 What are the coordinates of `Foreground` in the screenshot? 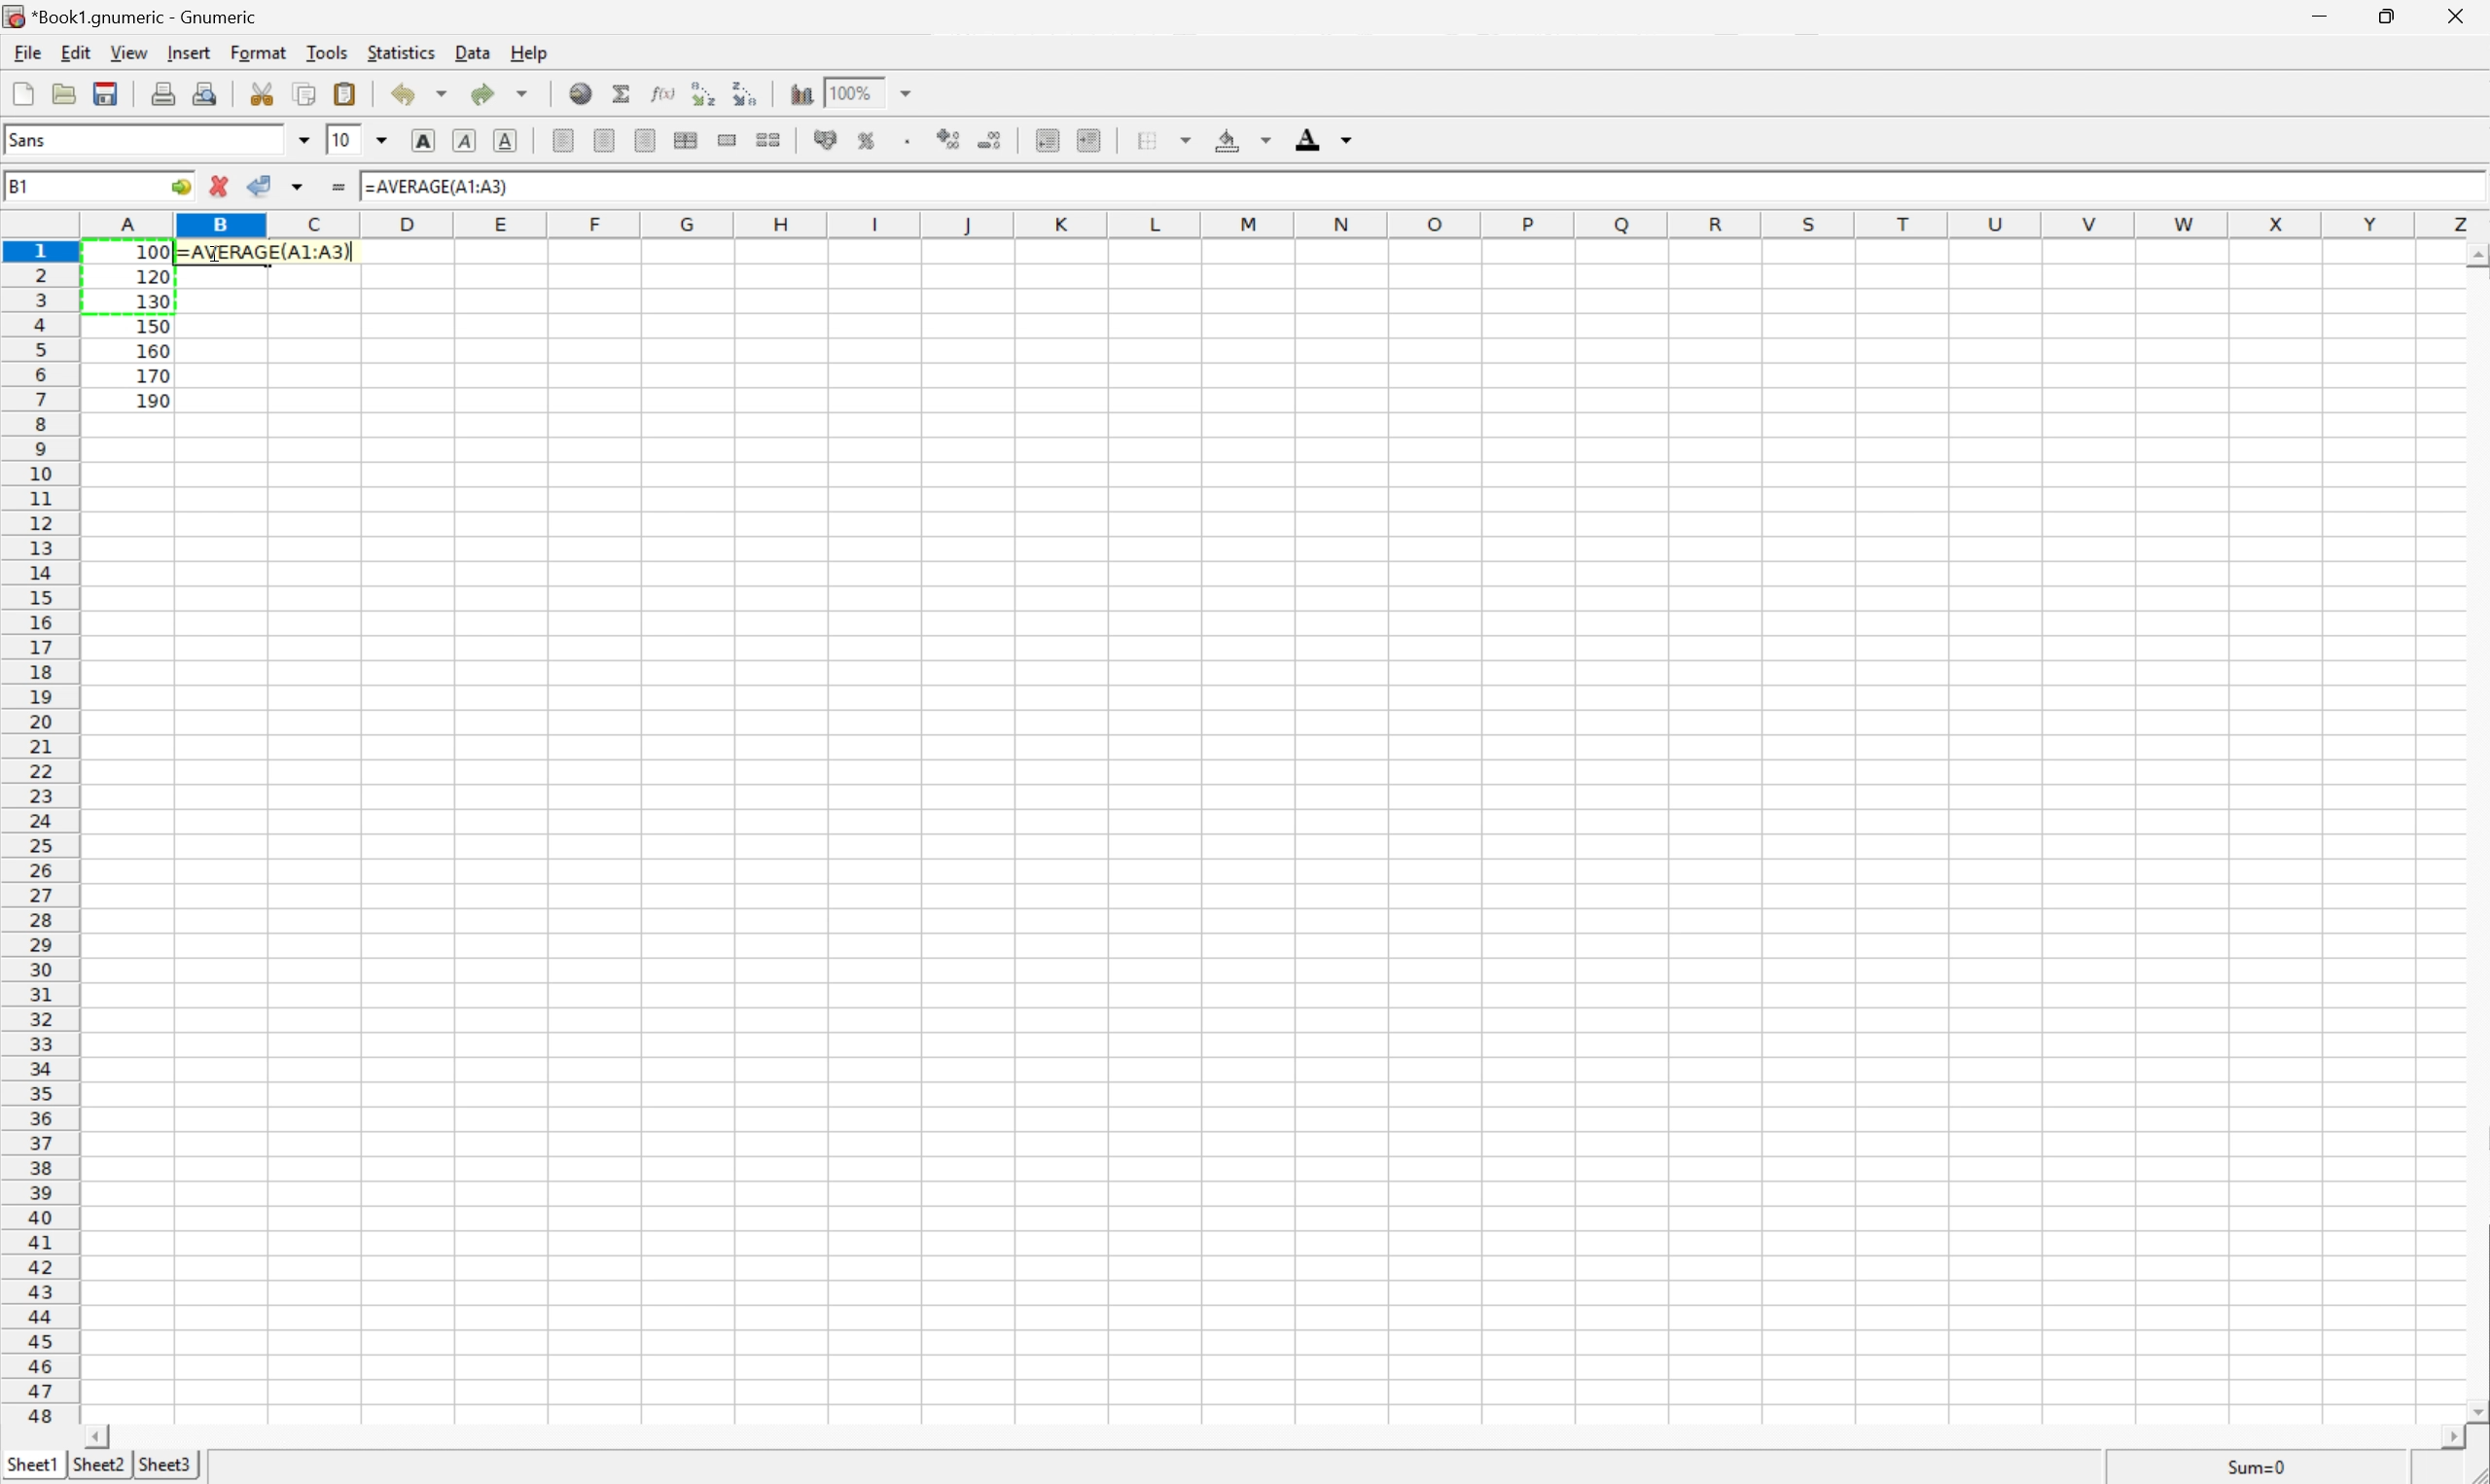 It's located at (1323, 139).